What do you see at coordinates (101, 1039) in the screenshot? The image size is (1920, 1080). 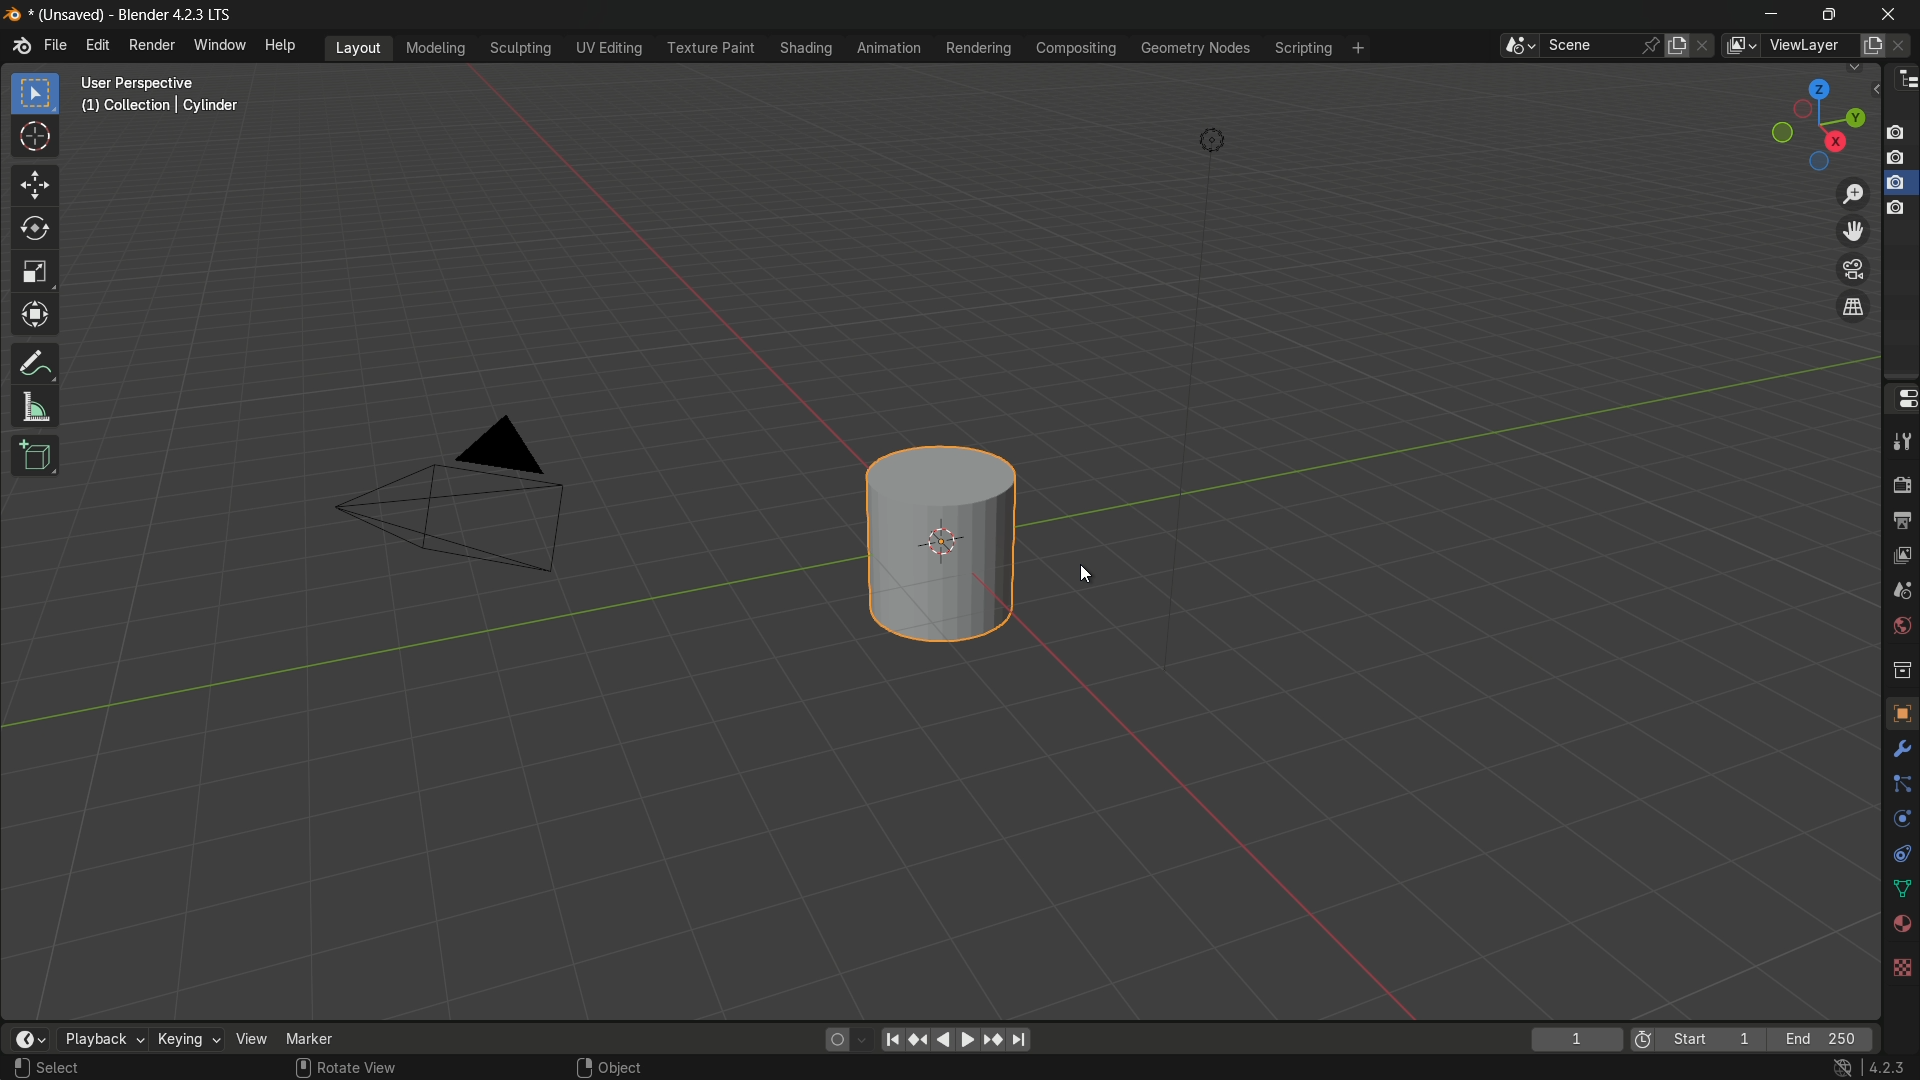 I see `playback` at bounding box center [101, 1039].